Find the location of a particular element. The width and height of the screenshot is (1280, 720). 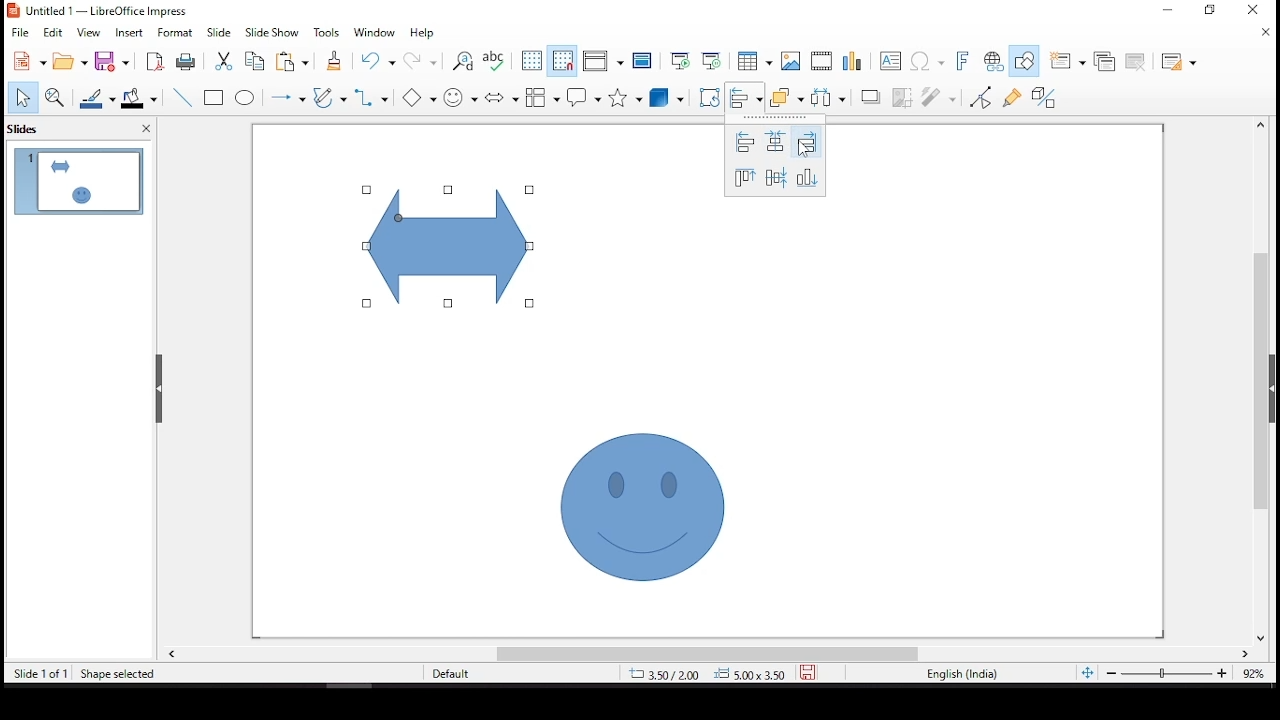

toggle point edit mode is located at coordinates (980, 99).